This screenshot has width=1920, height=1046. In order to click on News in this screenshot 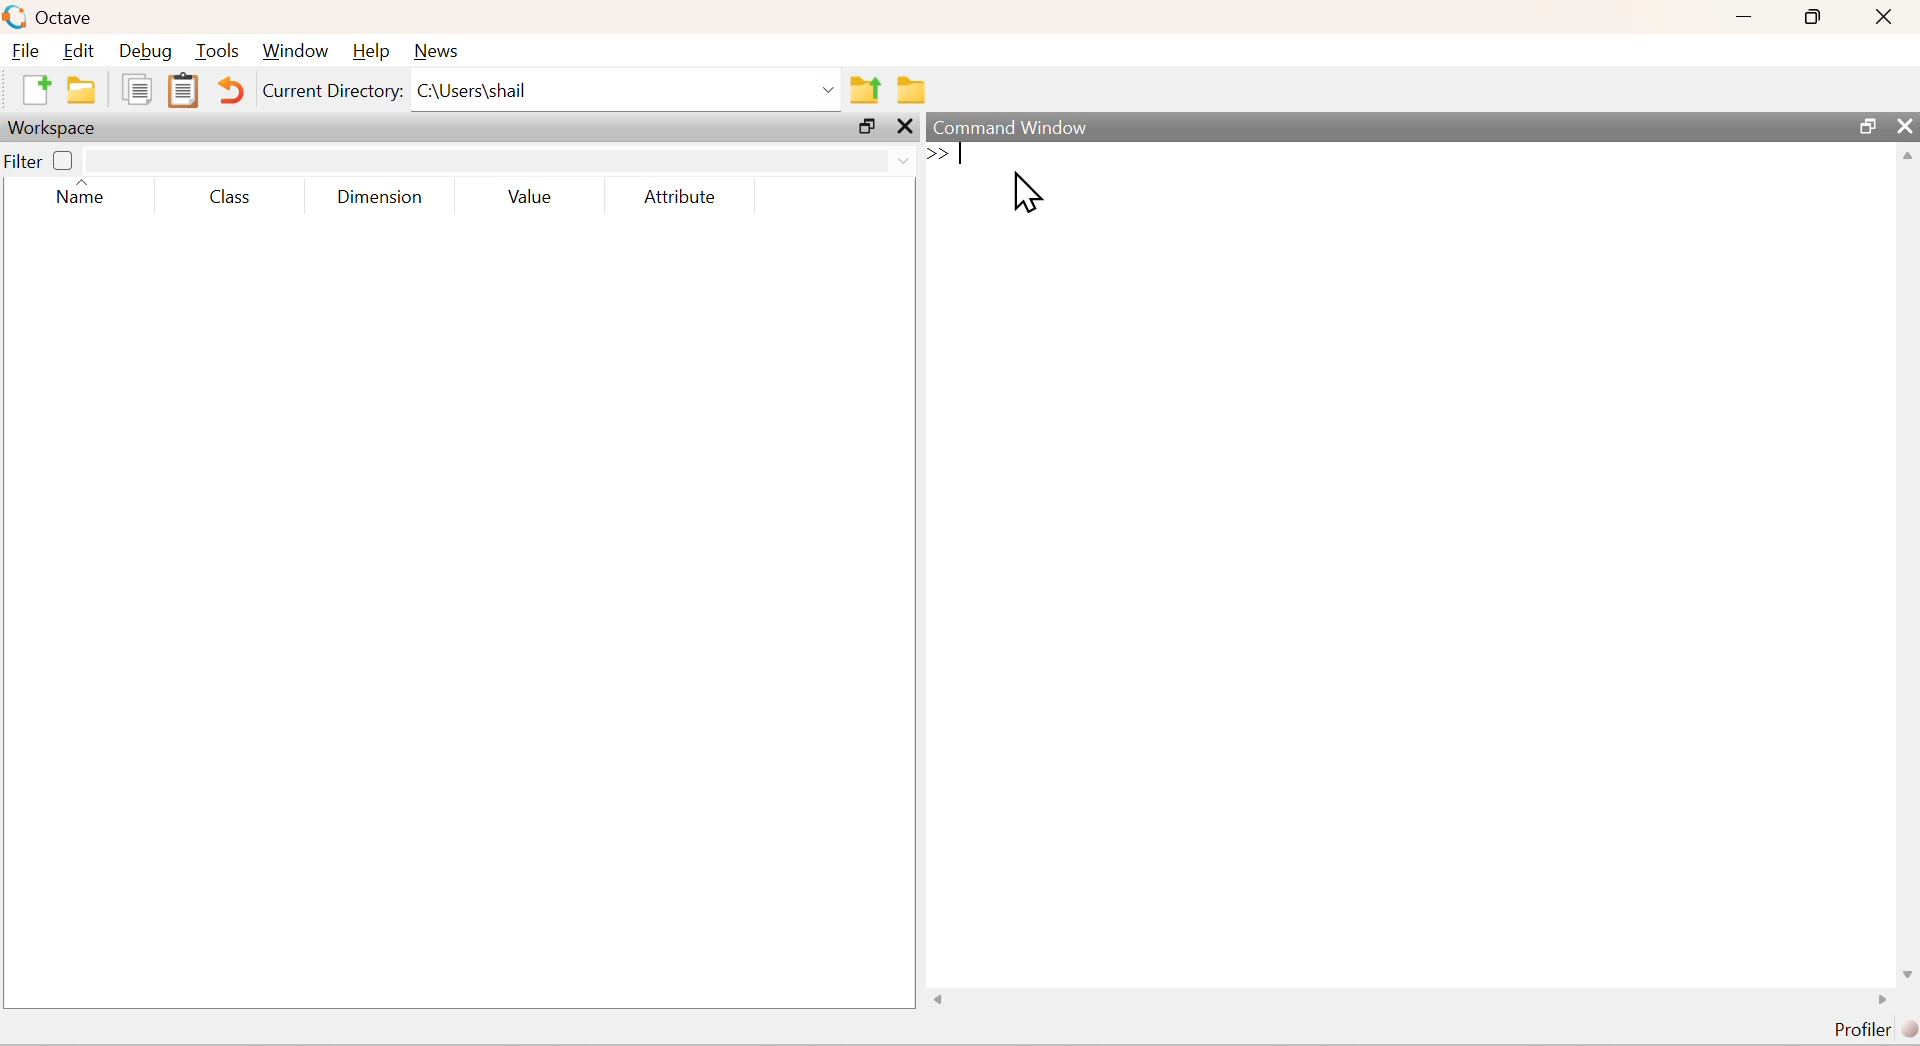, I will do `click(435, 51)`.